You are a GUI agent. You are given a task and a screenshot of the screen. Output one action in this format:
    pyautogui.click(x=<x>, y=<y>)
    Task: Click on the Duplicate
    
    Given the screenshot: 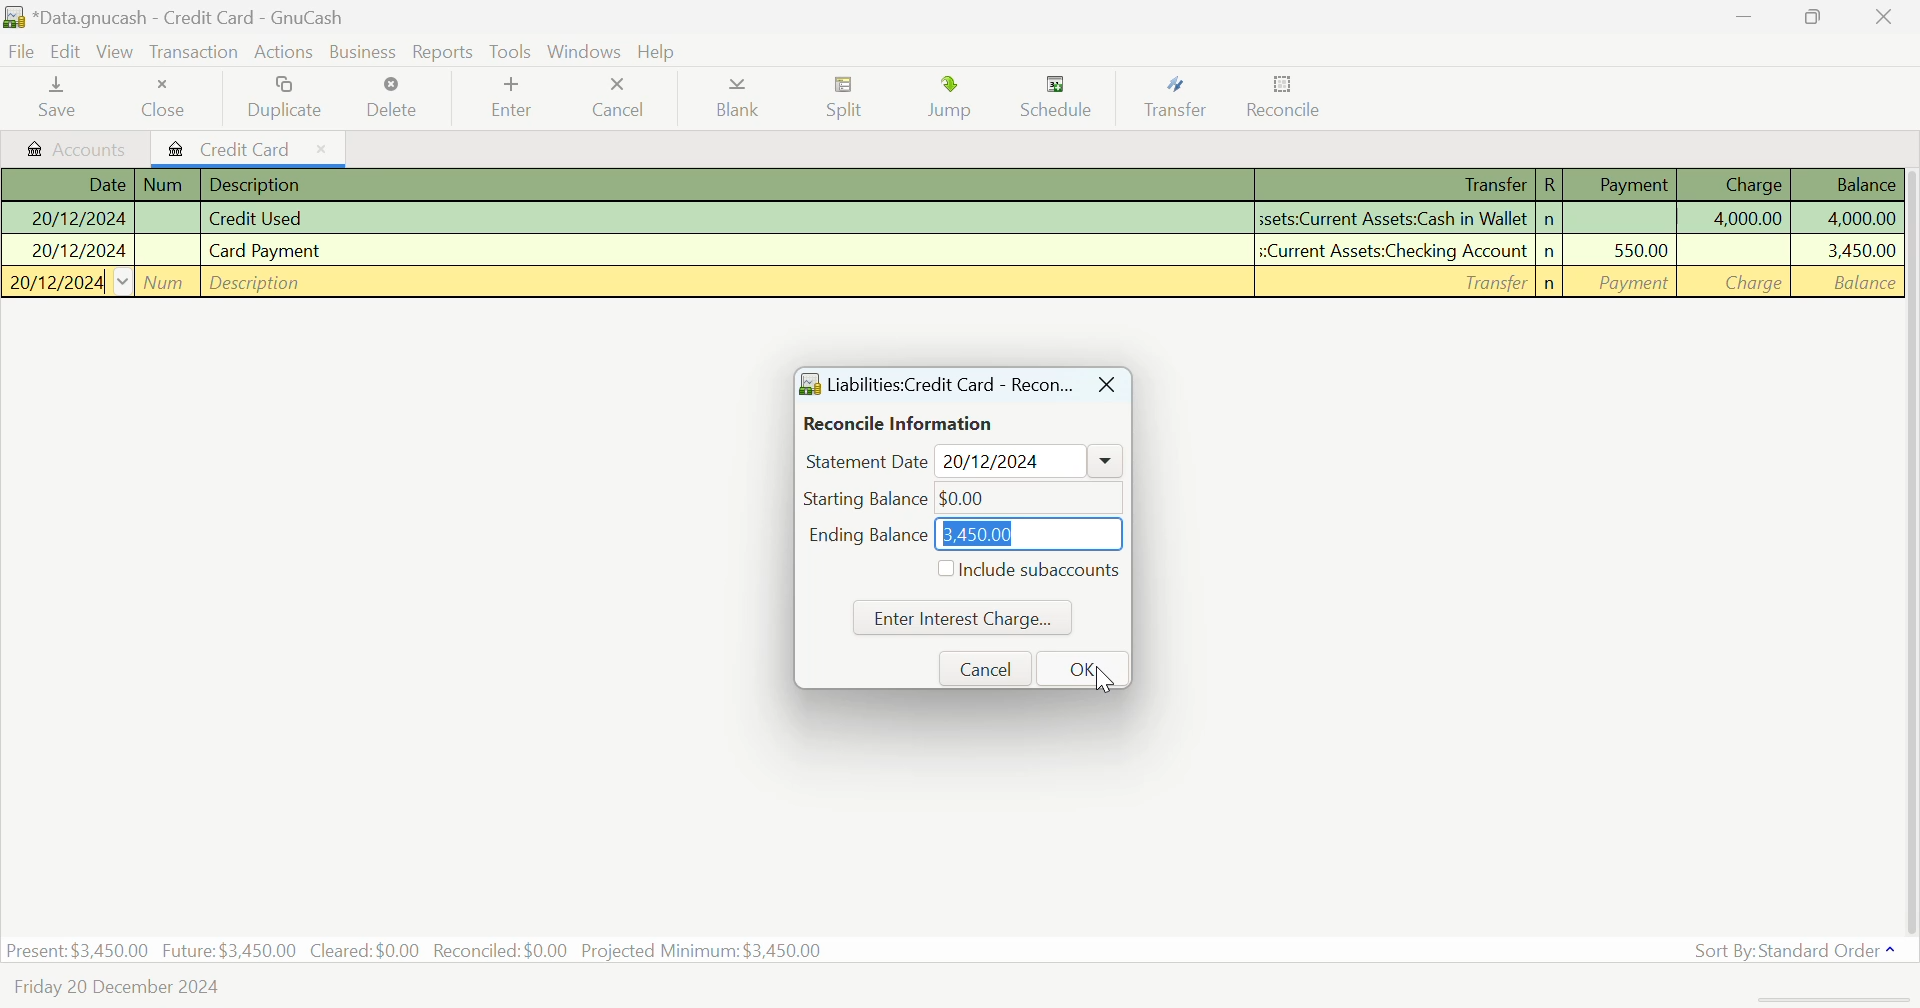 What is the action you would take?
    pyautogui.click(x=287, y=101)
    